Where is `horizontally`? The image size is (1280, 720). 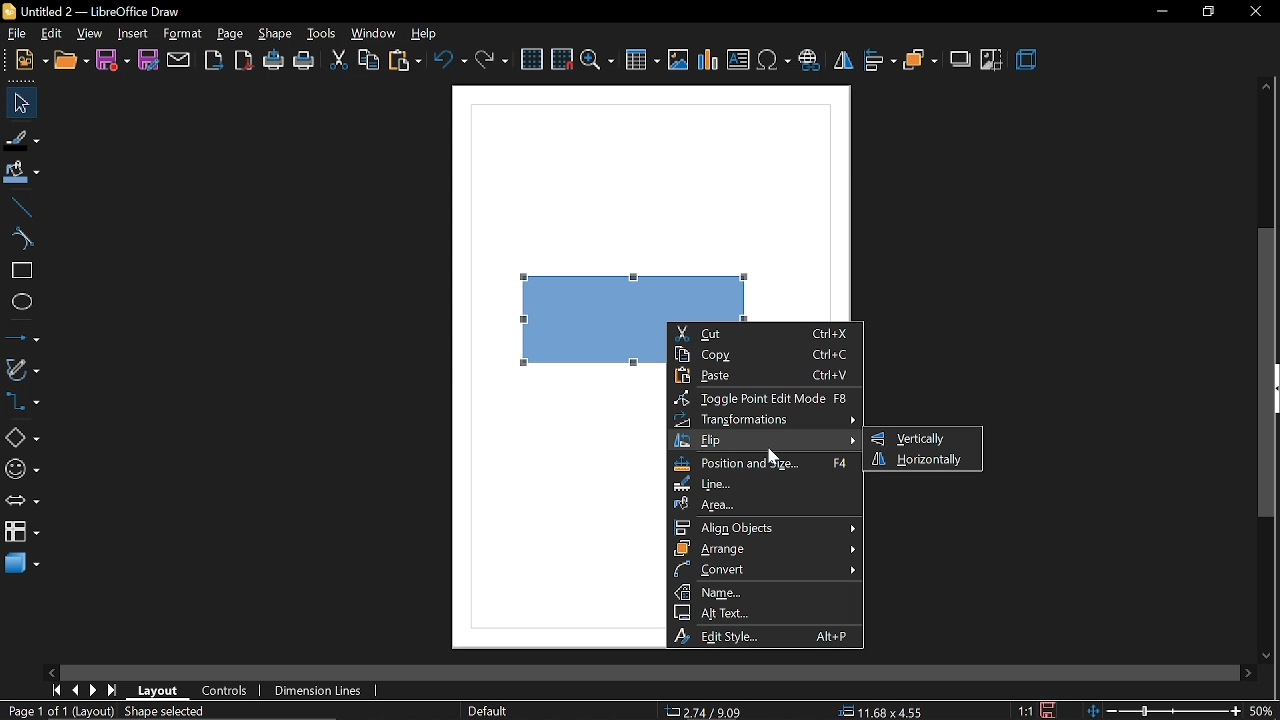
horizontally is located at coordinates (923, 460).